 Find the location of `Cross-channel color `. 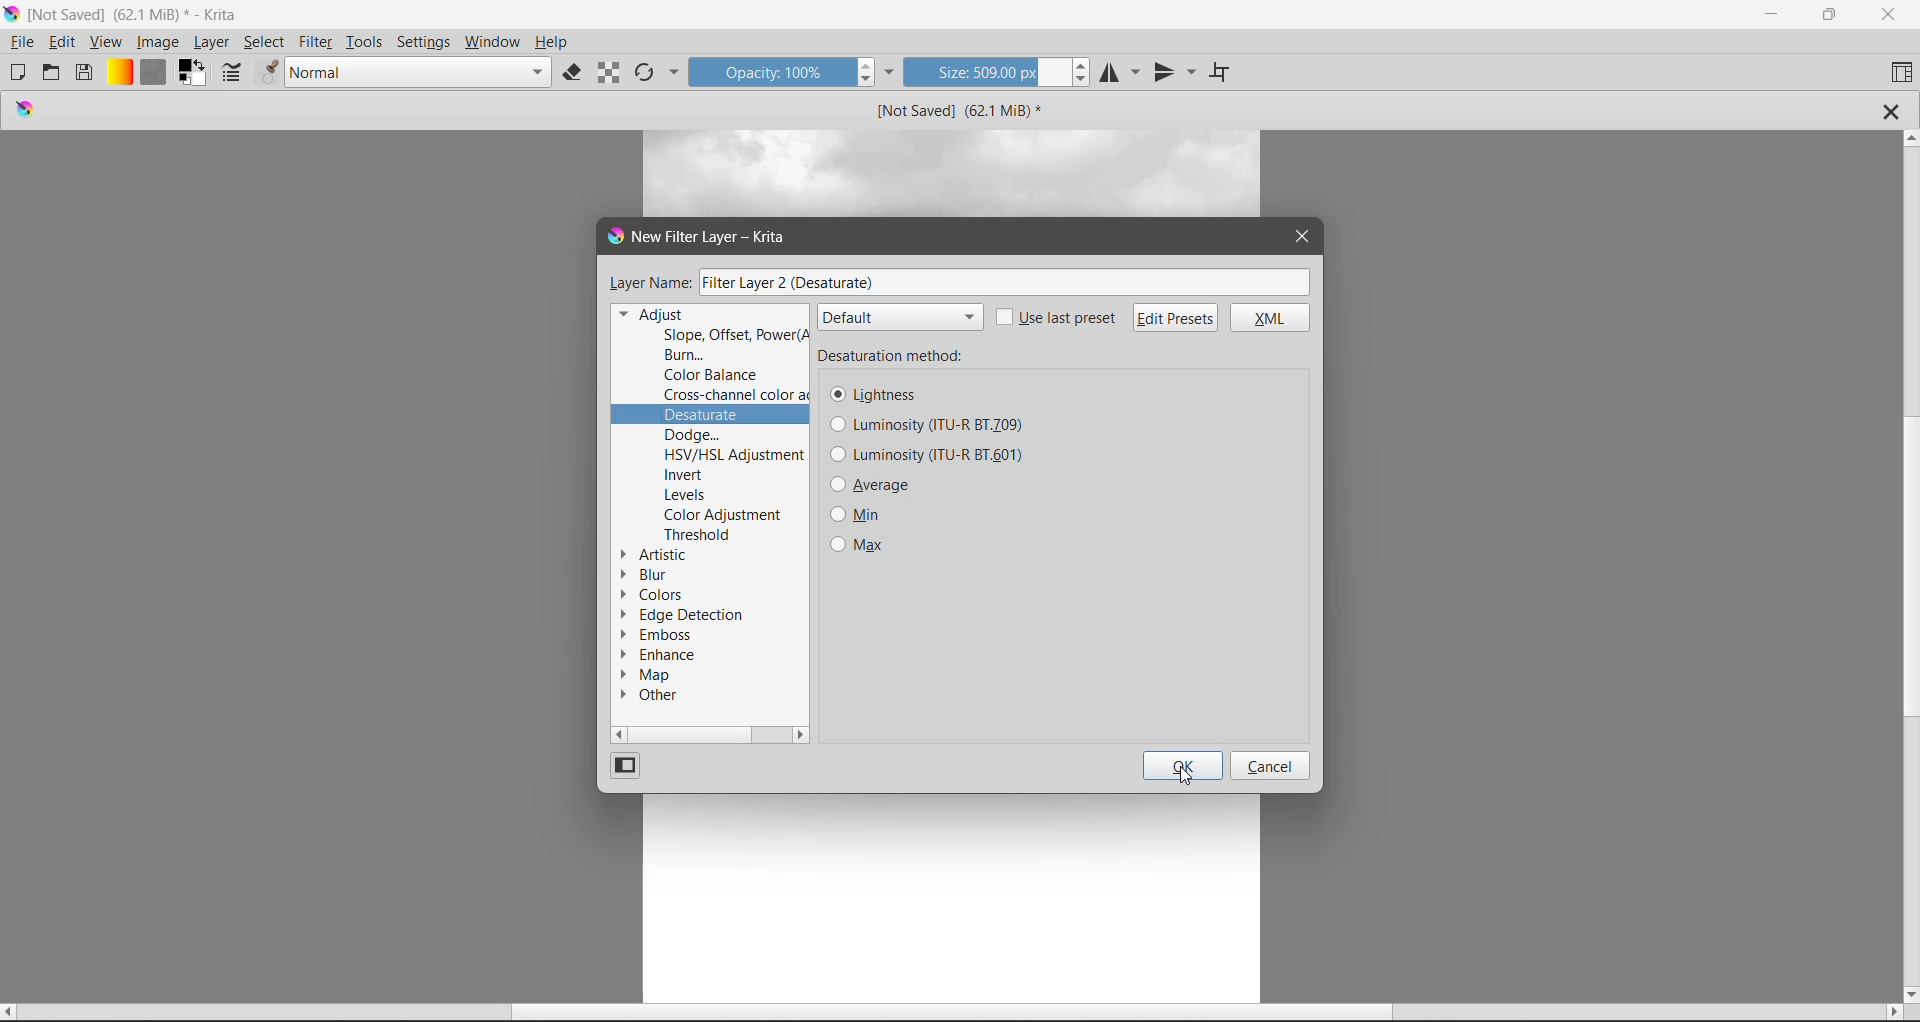

Cross-channel color  is located at coordinates (734, 396).